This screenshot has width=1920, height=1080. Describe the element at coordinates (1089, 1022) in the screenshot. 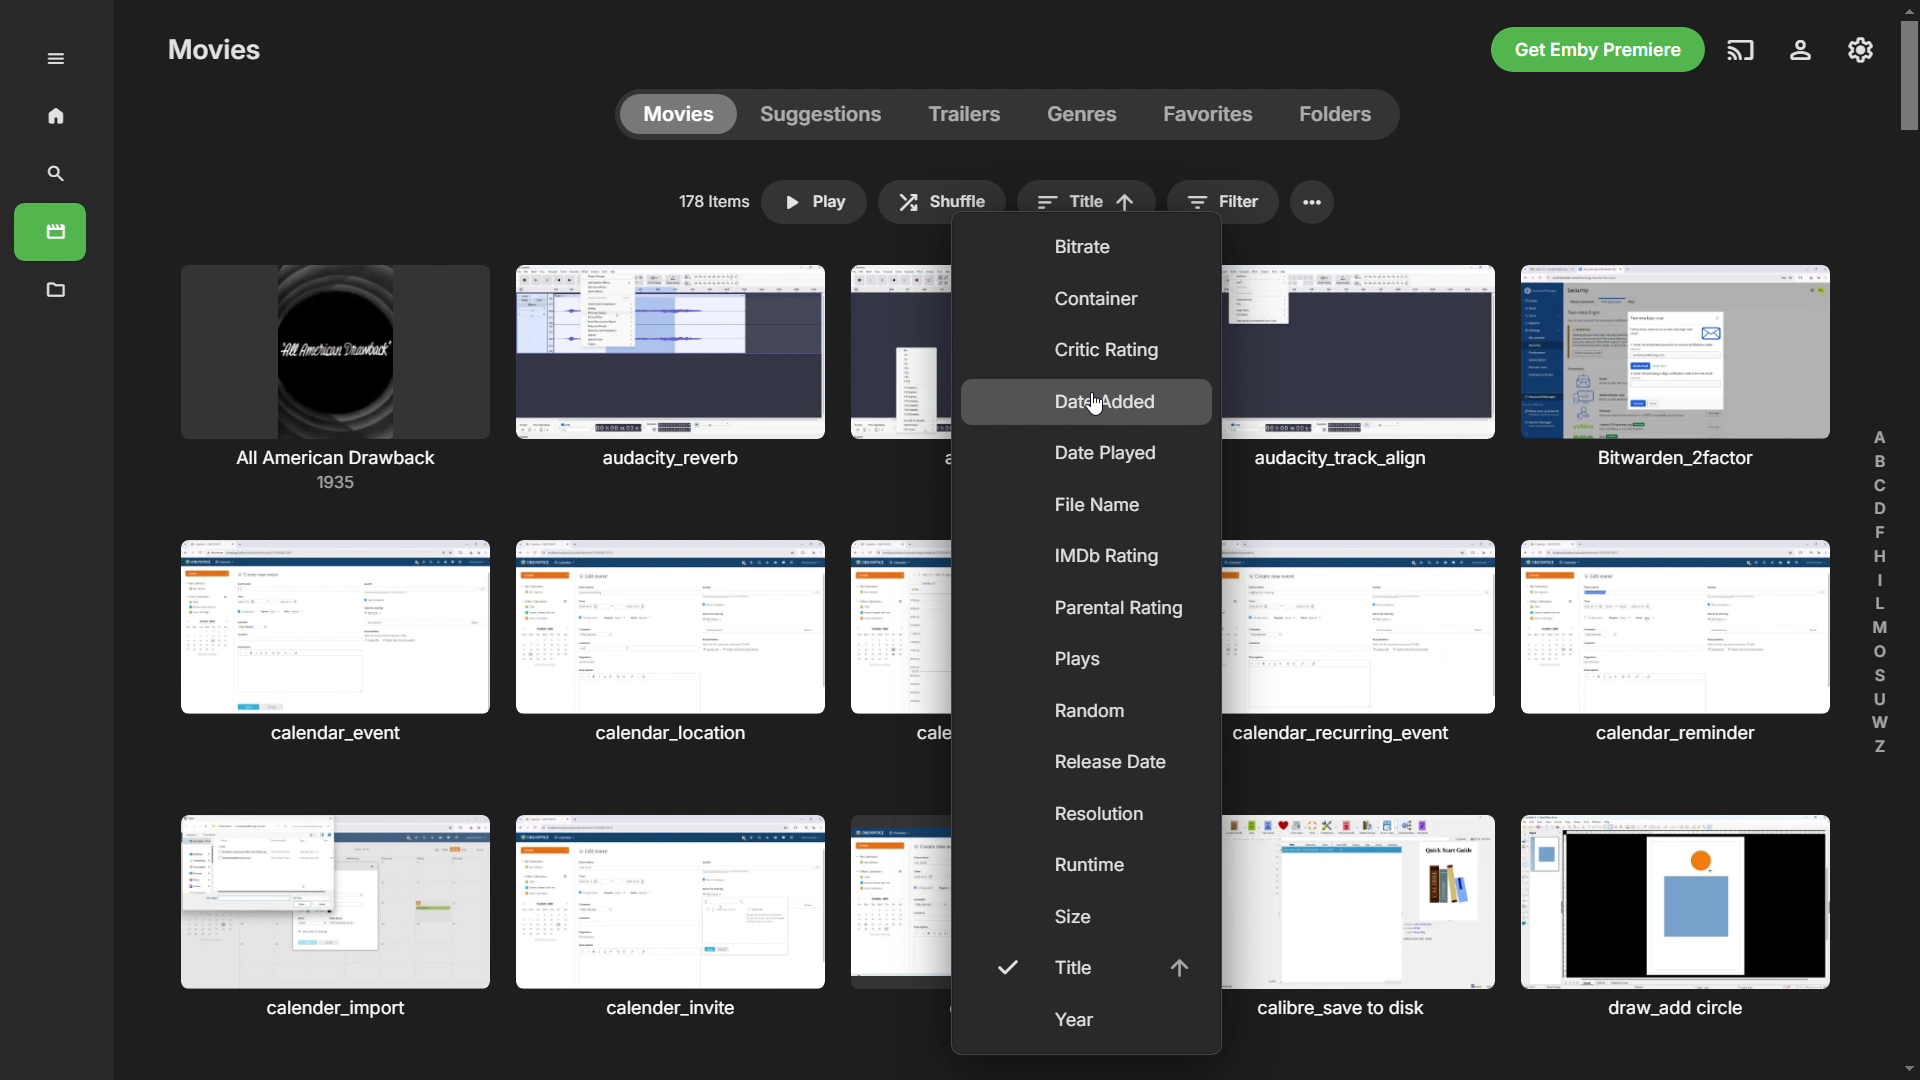

I see `year` at that location.